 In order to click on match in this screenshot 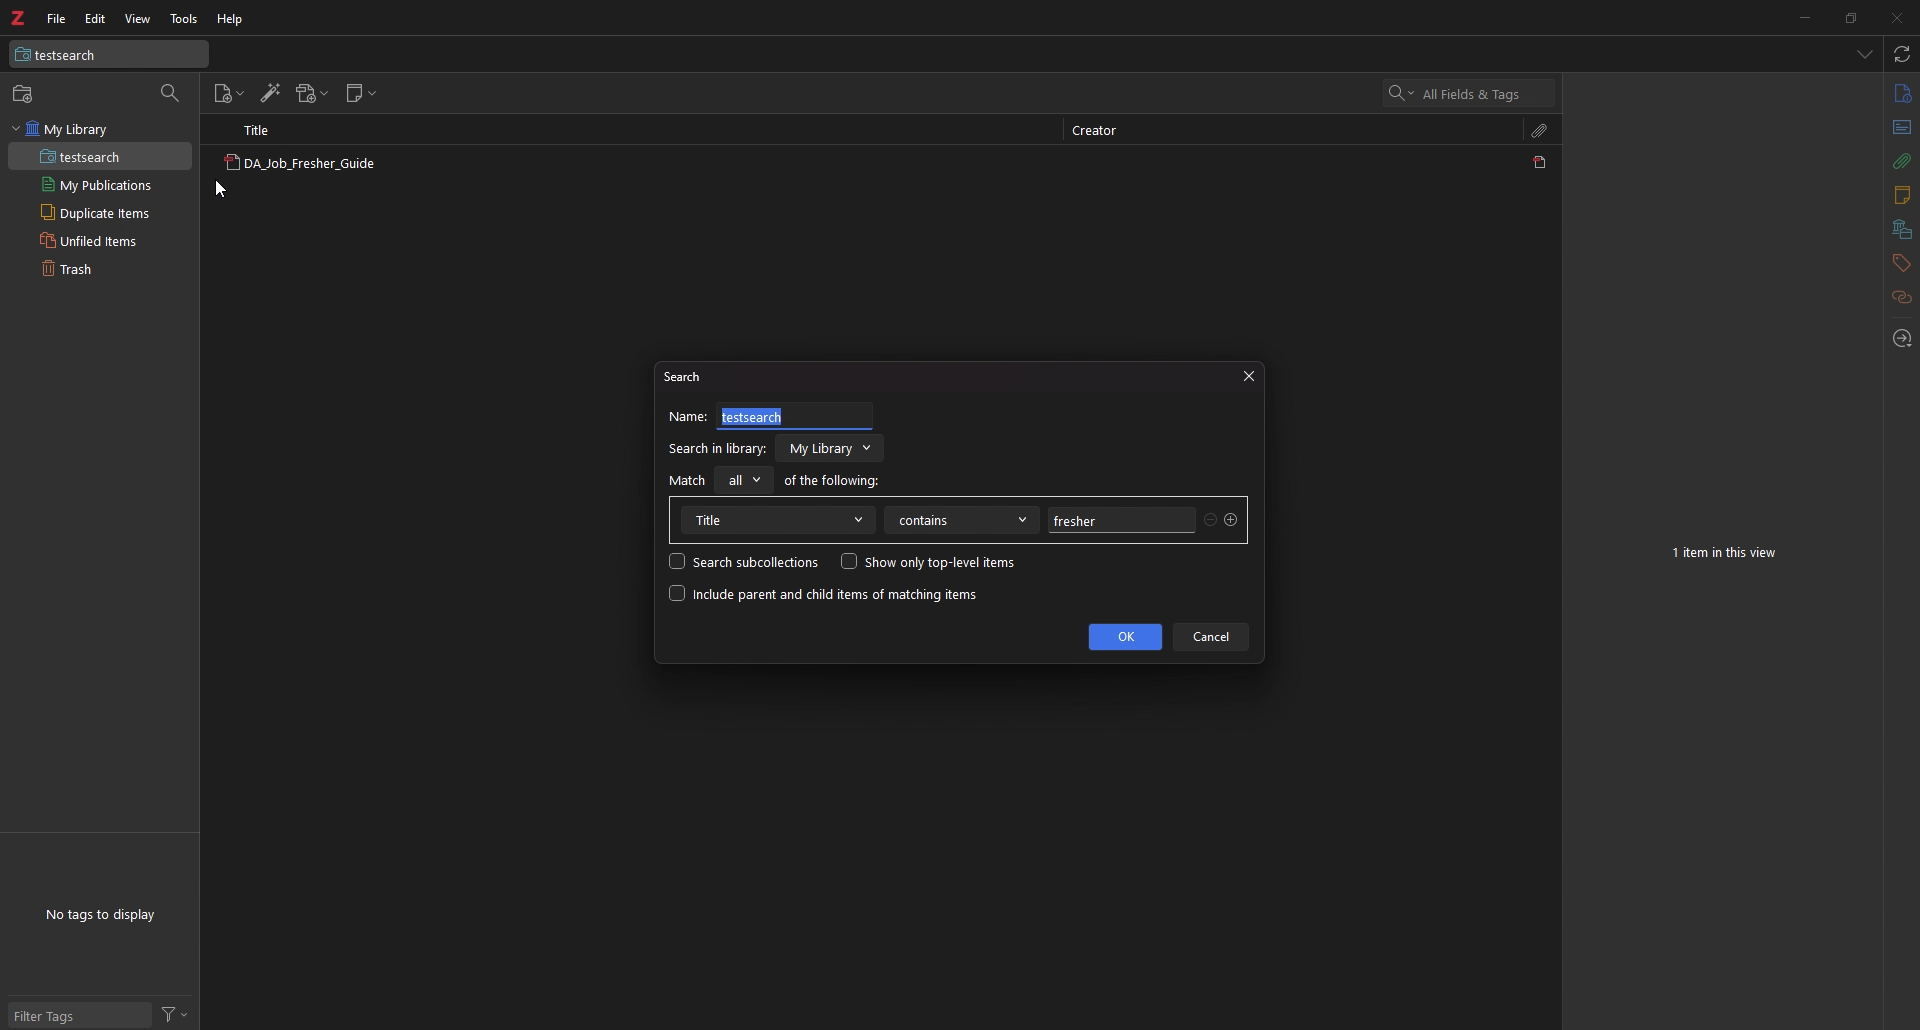, I will do `click(688, 480)`.